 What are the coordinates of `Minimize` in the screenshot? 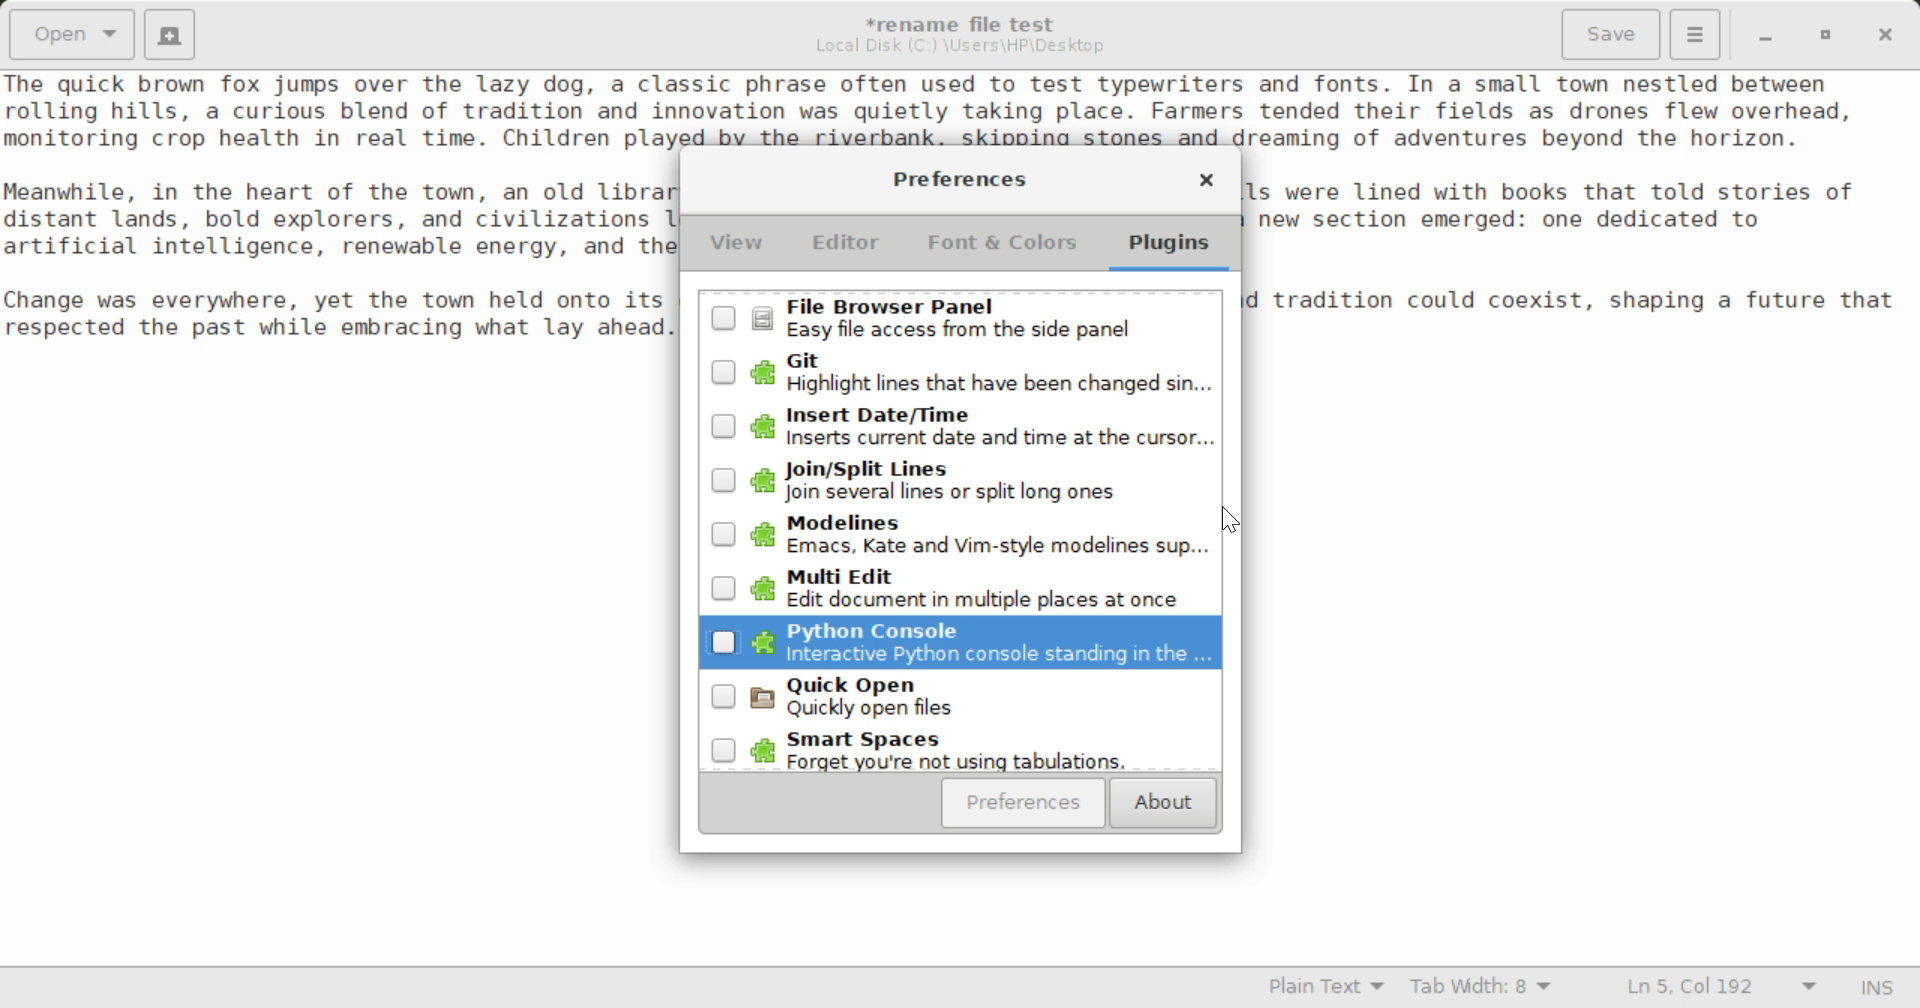 It's located at (1826, 35).